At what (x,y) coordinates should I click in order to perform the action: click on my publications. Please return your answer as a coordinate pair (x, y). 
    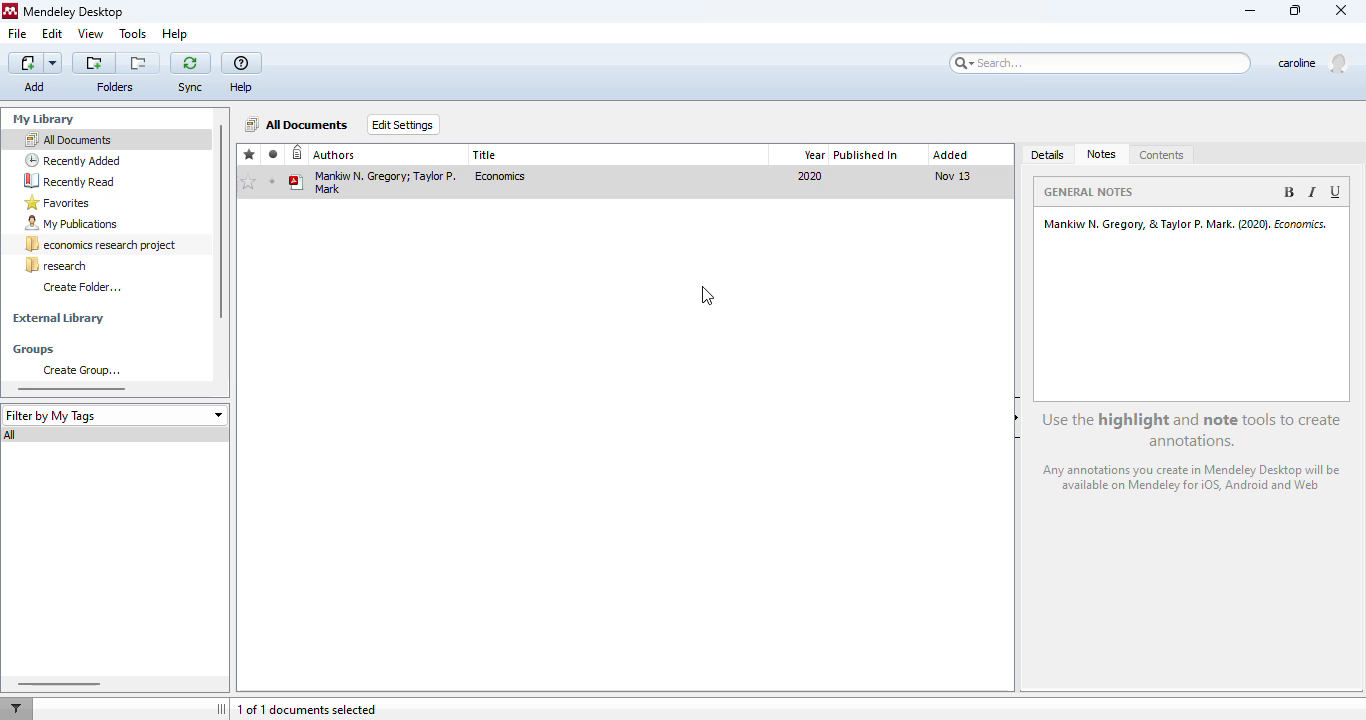
    Looking at the image, I should click on (72, 224).